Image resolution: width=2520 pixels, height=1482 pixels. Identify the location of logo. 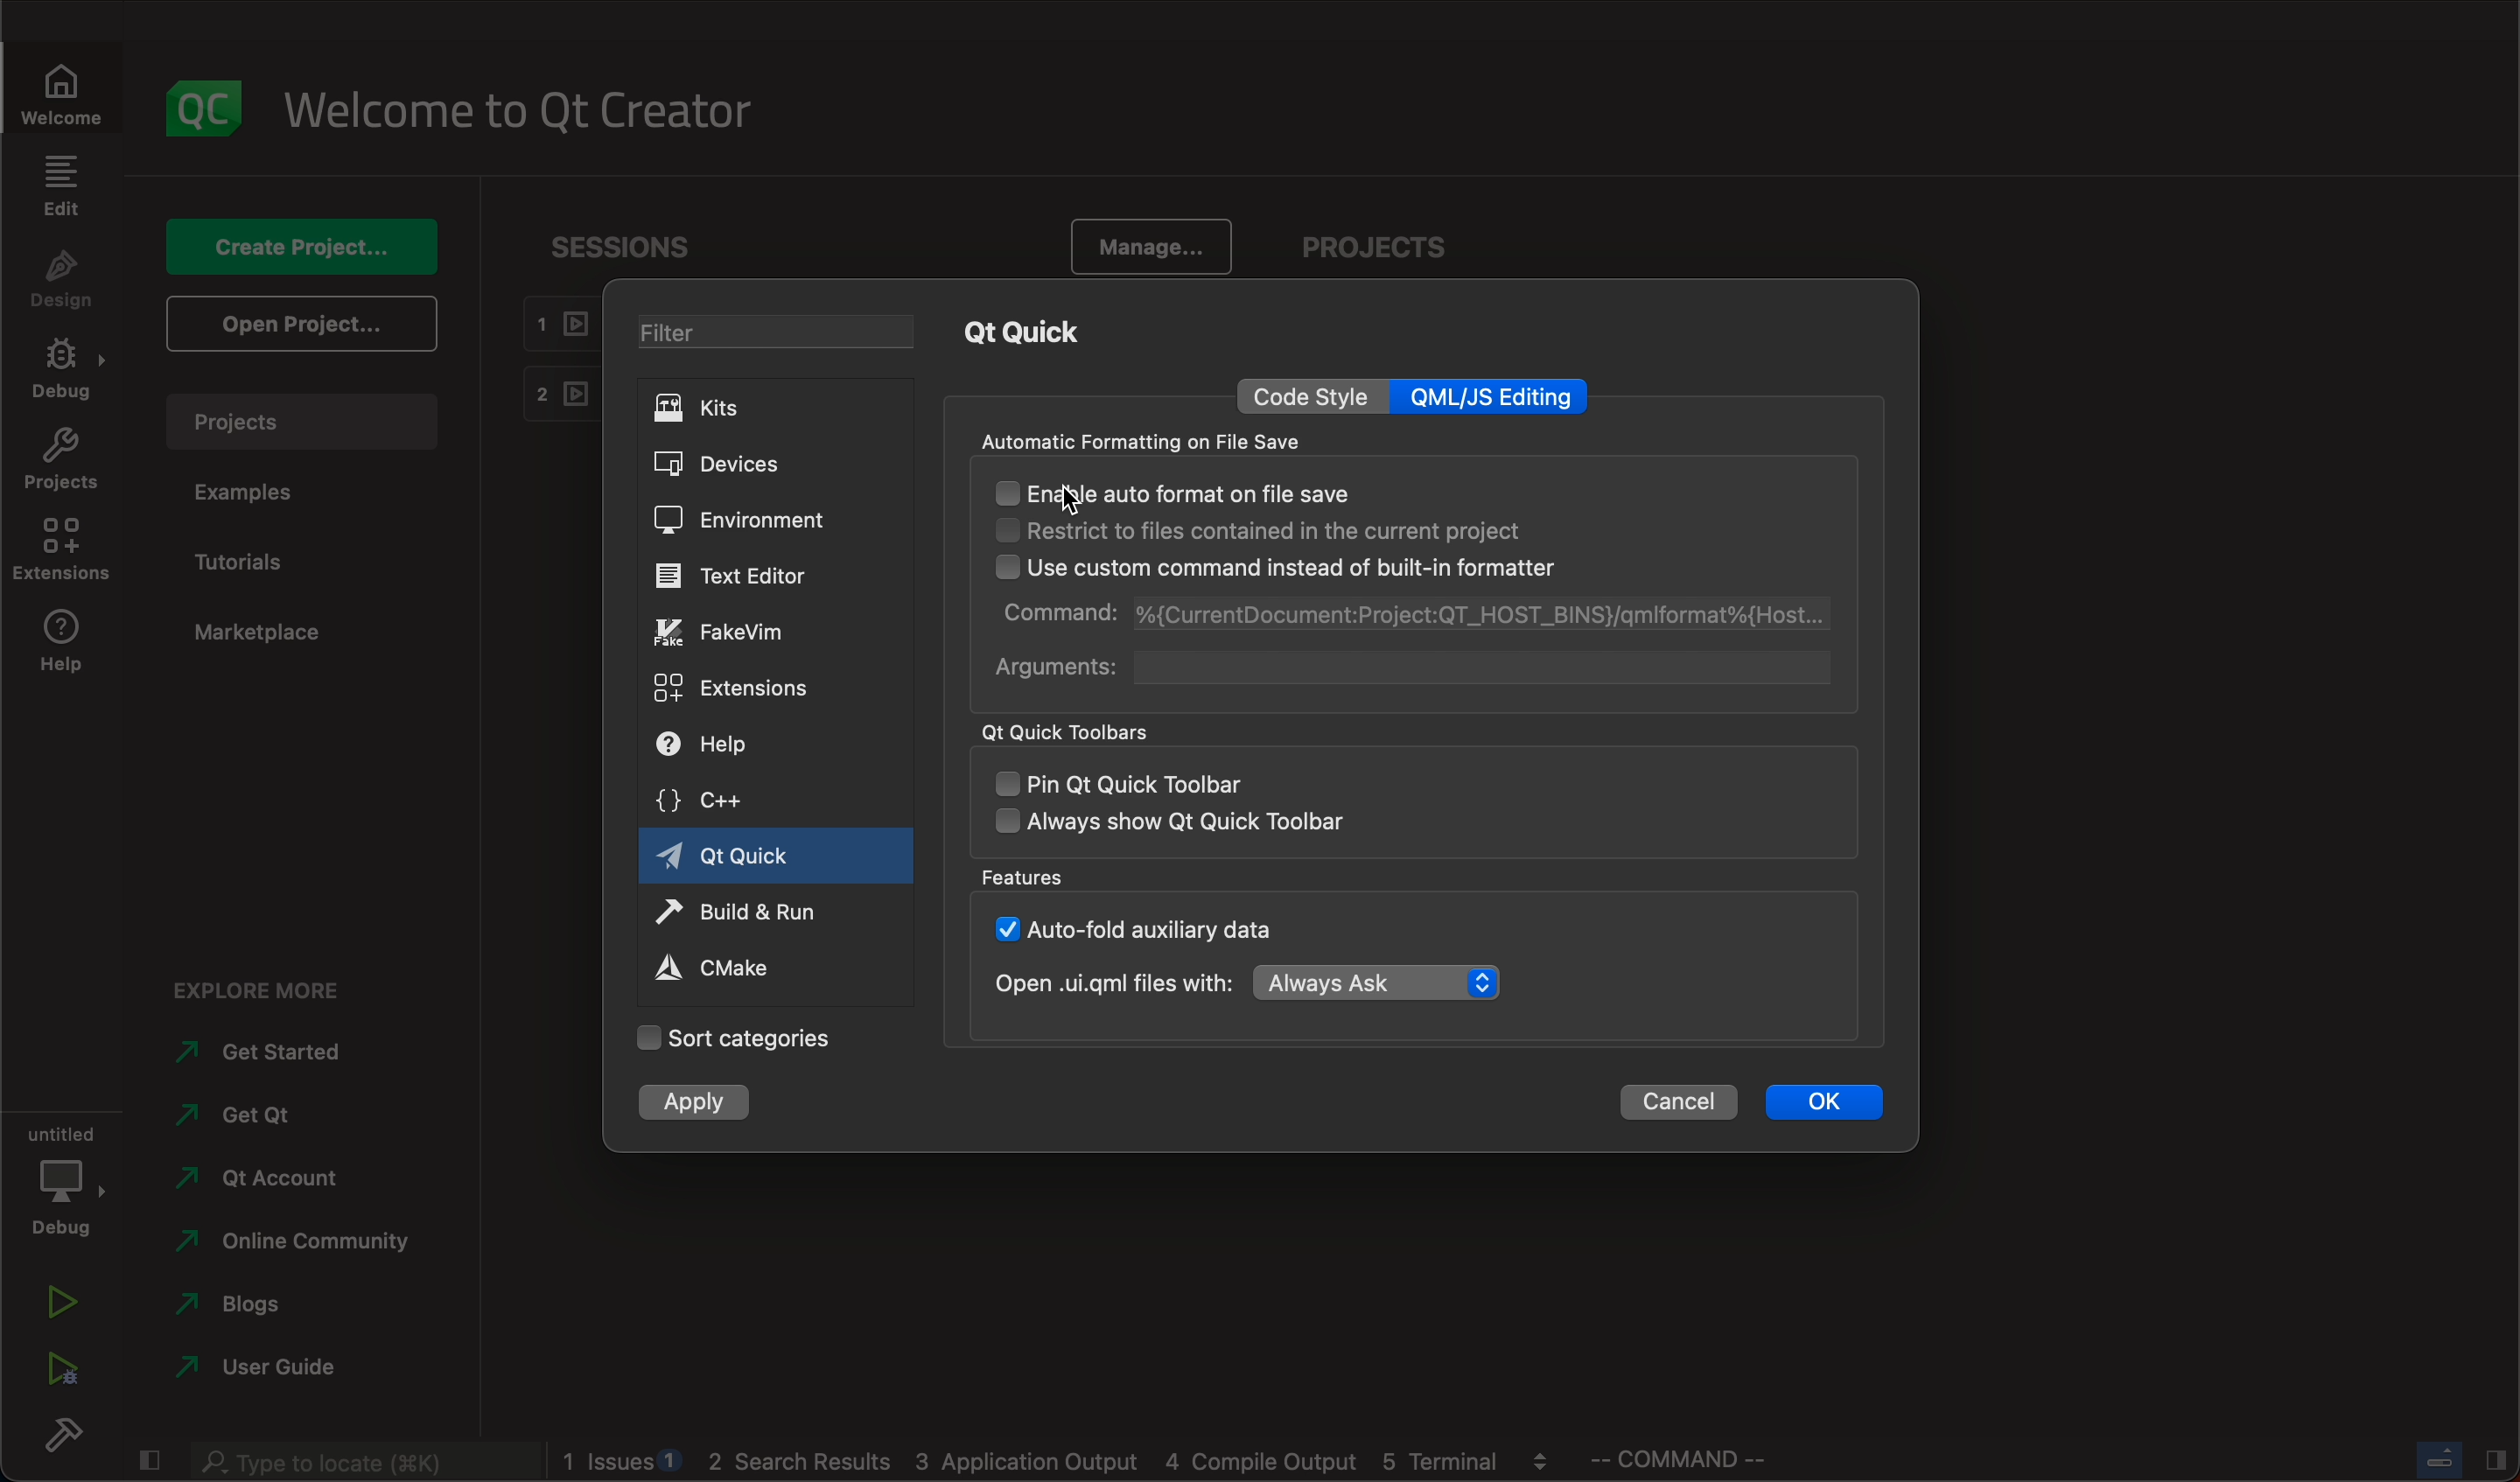
(204, 112).